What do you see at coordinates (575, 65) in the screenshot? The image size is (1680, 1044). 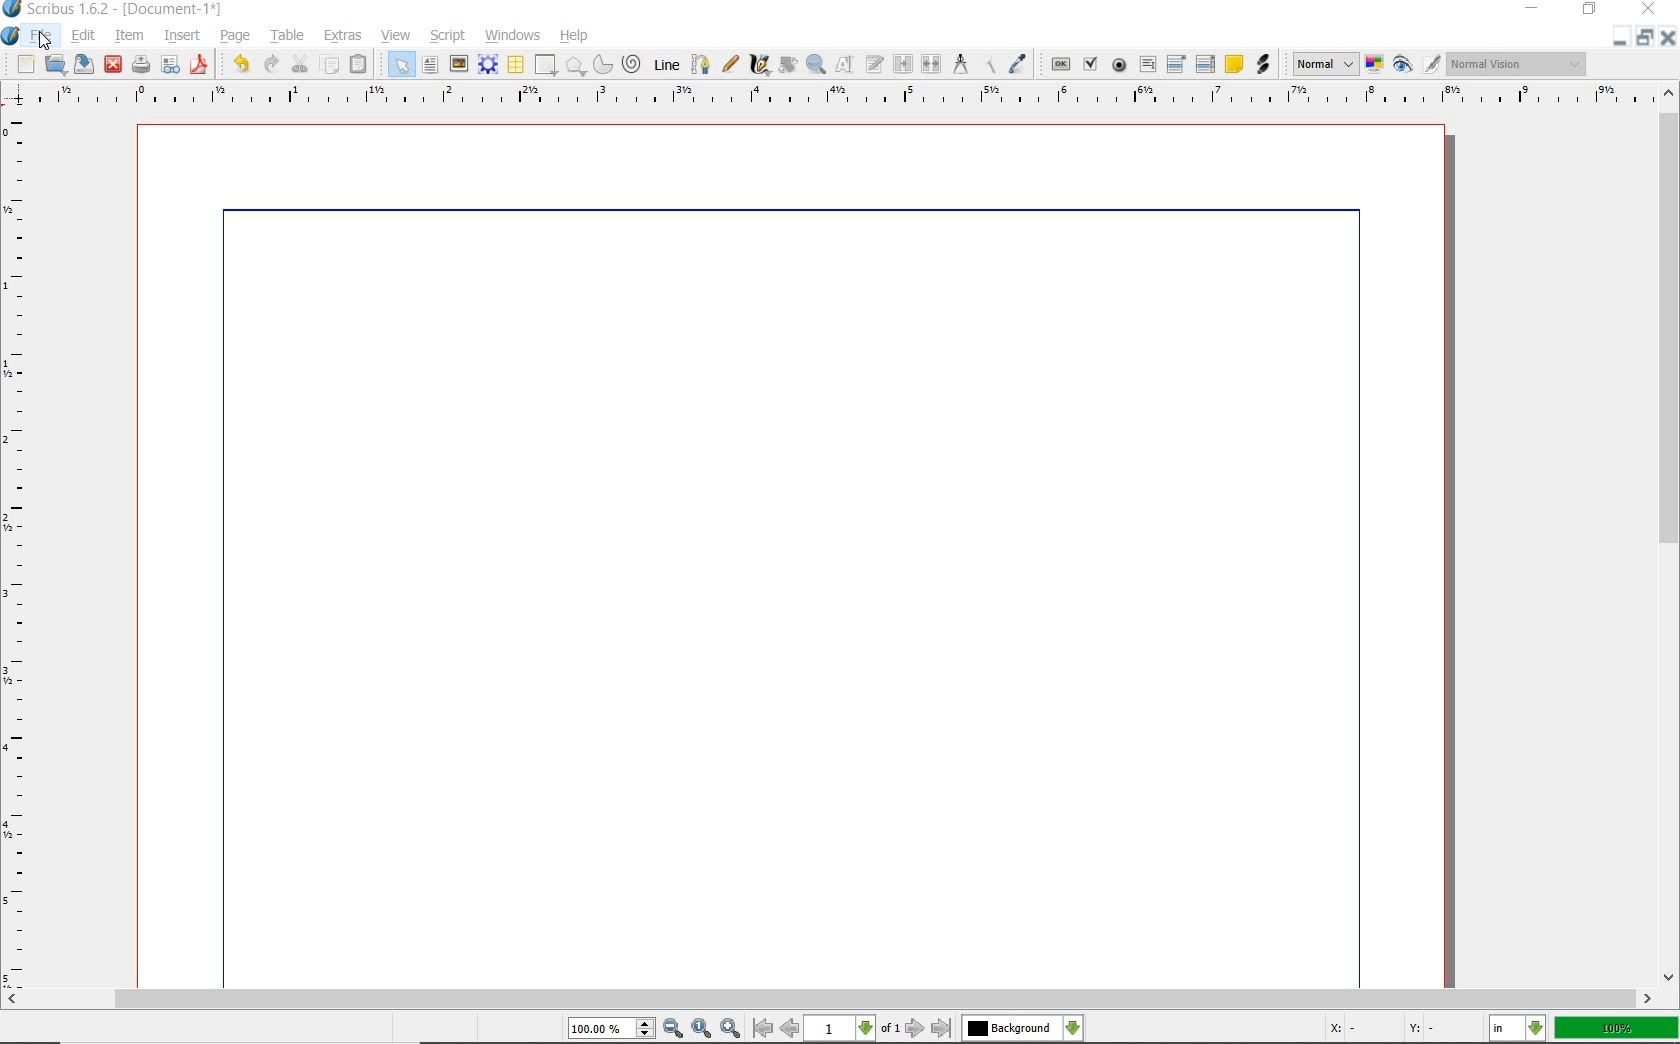 I see `shape` at bounding box center [575, 65].